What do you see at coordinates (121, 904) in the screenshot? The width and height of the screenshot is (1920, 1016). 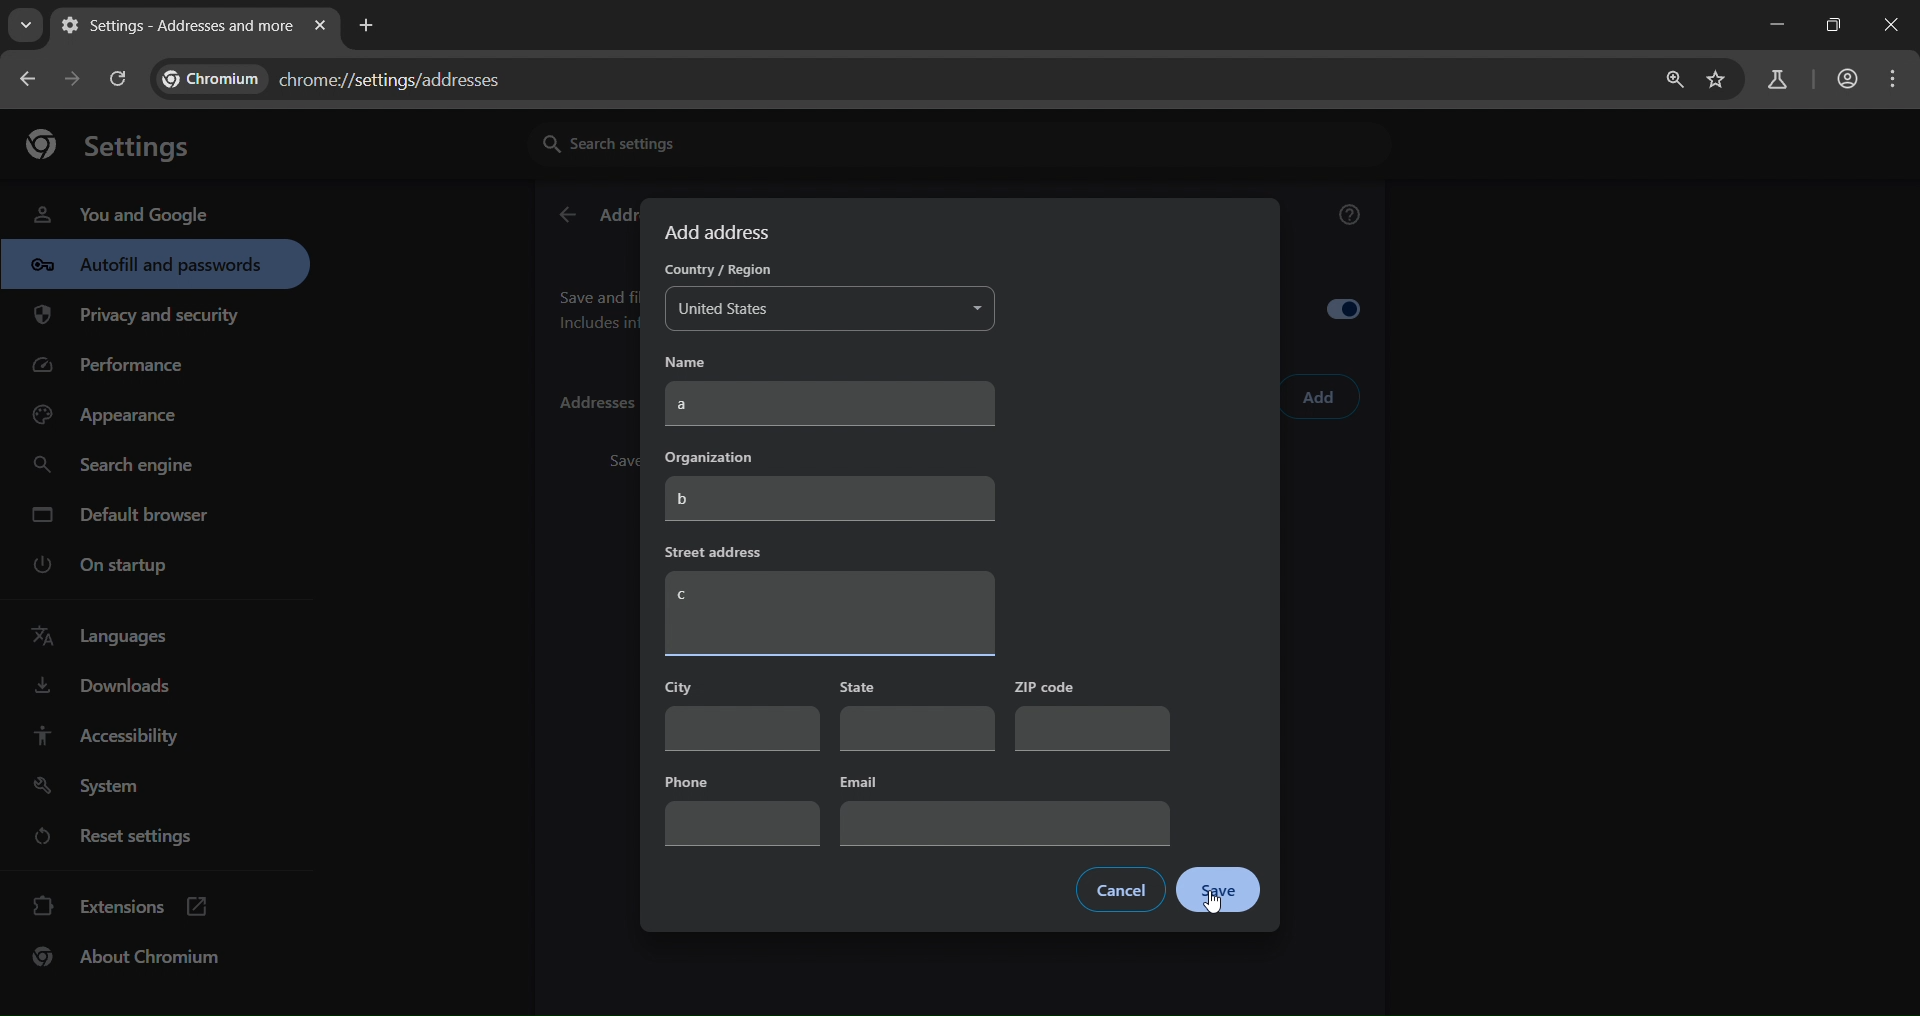 I see `extensions` at bounding box center [121, 904].